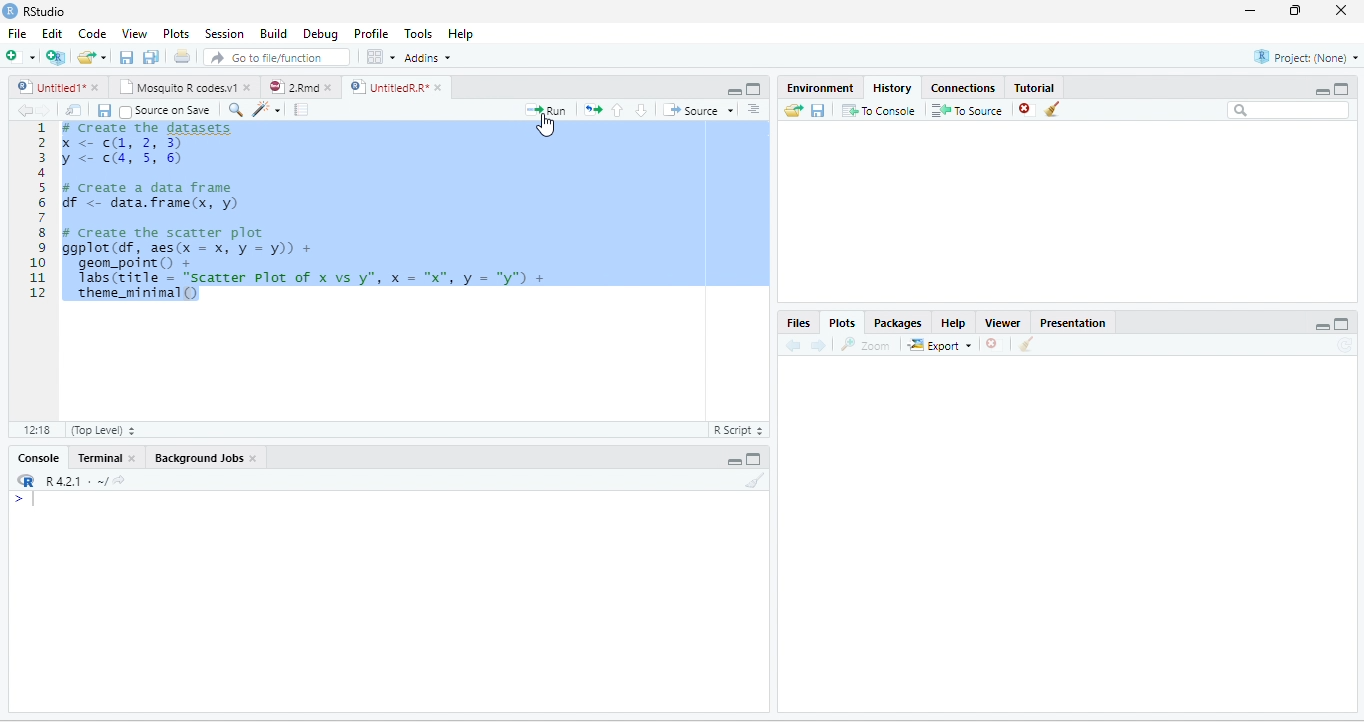 The width and height of the screenshot is (1364, 722). What do you see at coordinates (1053, 109) in the screenshot?
I see `Clear all history entries` at bounding box center [1053, 109].